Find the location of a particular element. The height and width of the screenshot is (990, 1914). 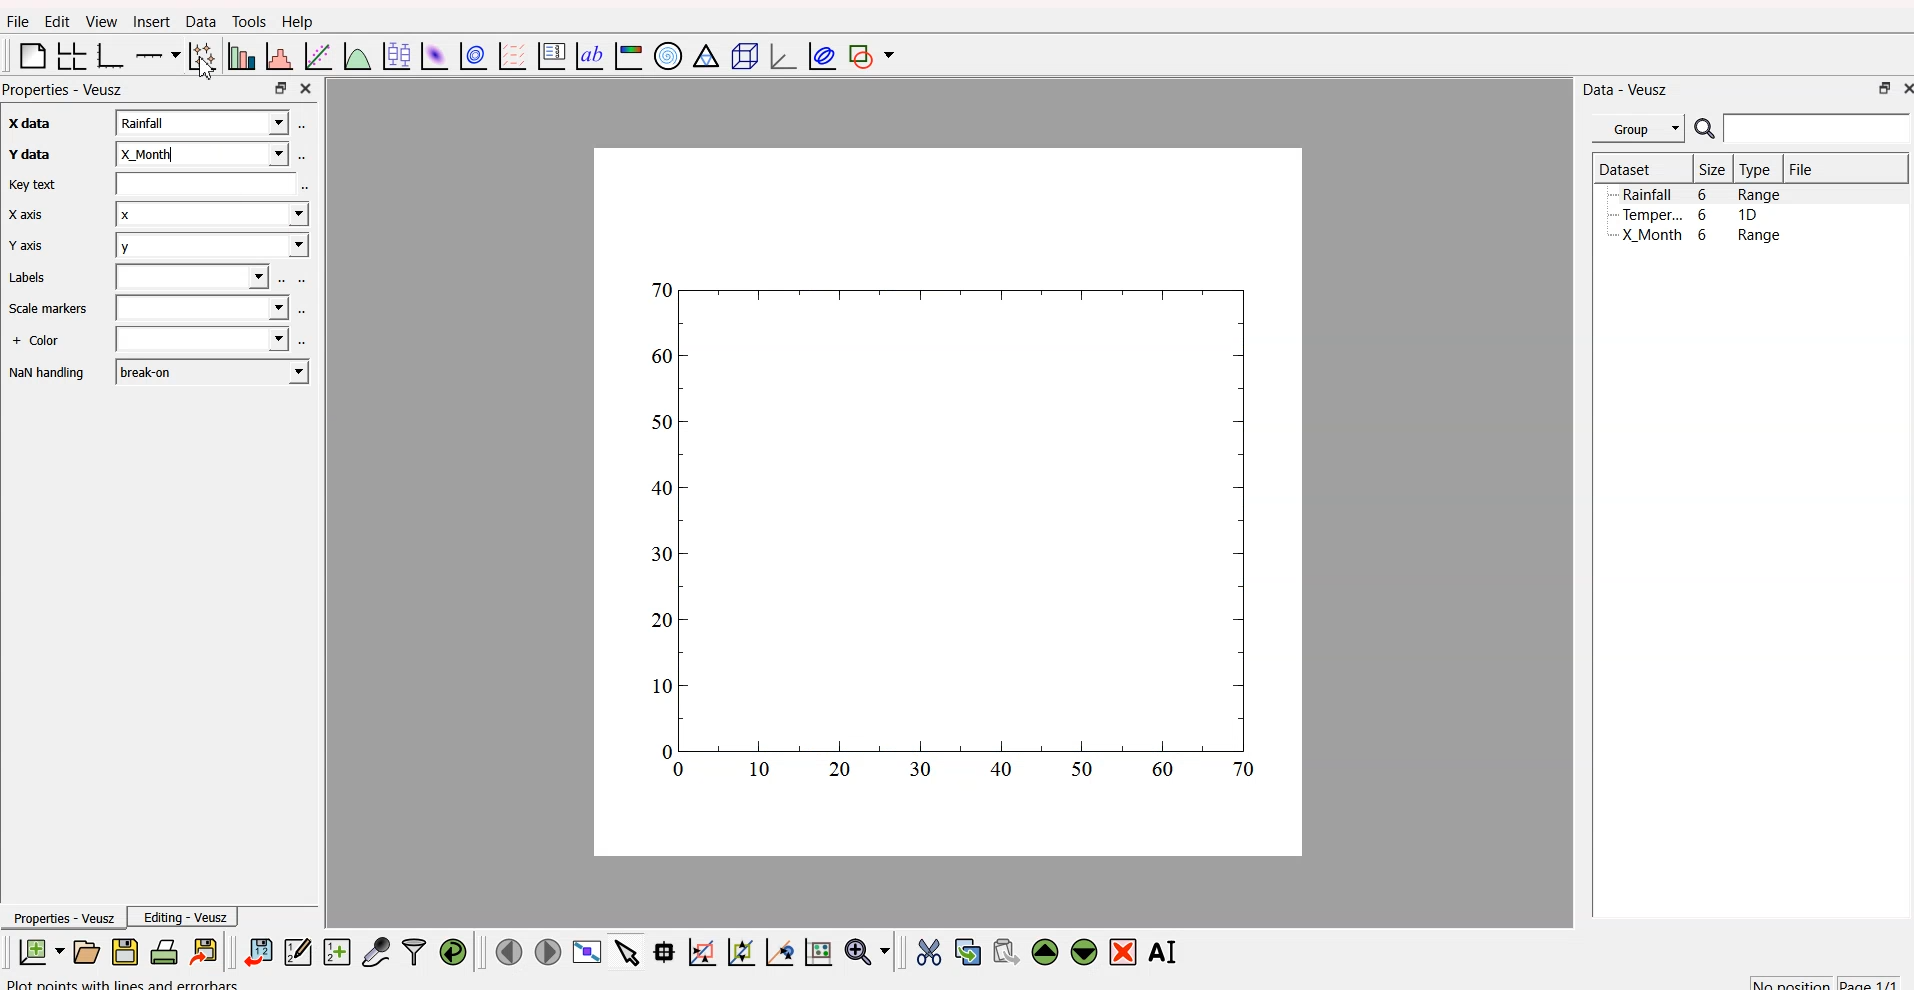

Ternary graph is located at coordinates (702, 57).